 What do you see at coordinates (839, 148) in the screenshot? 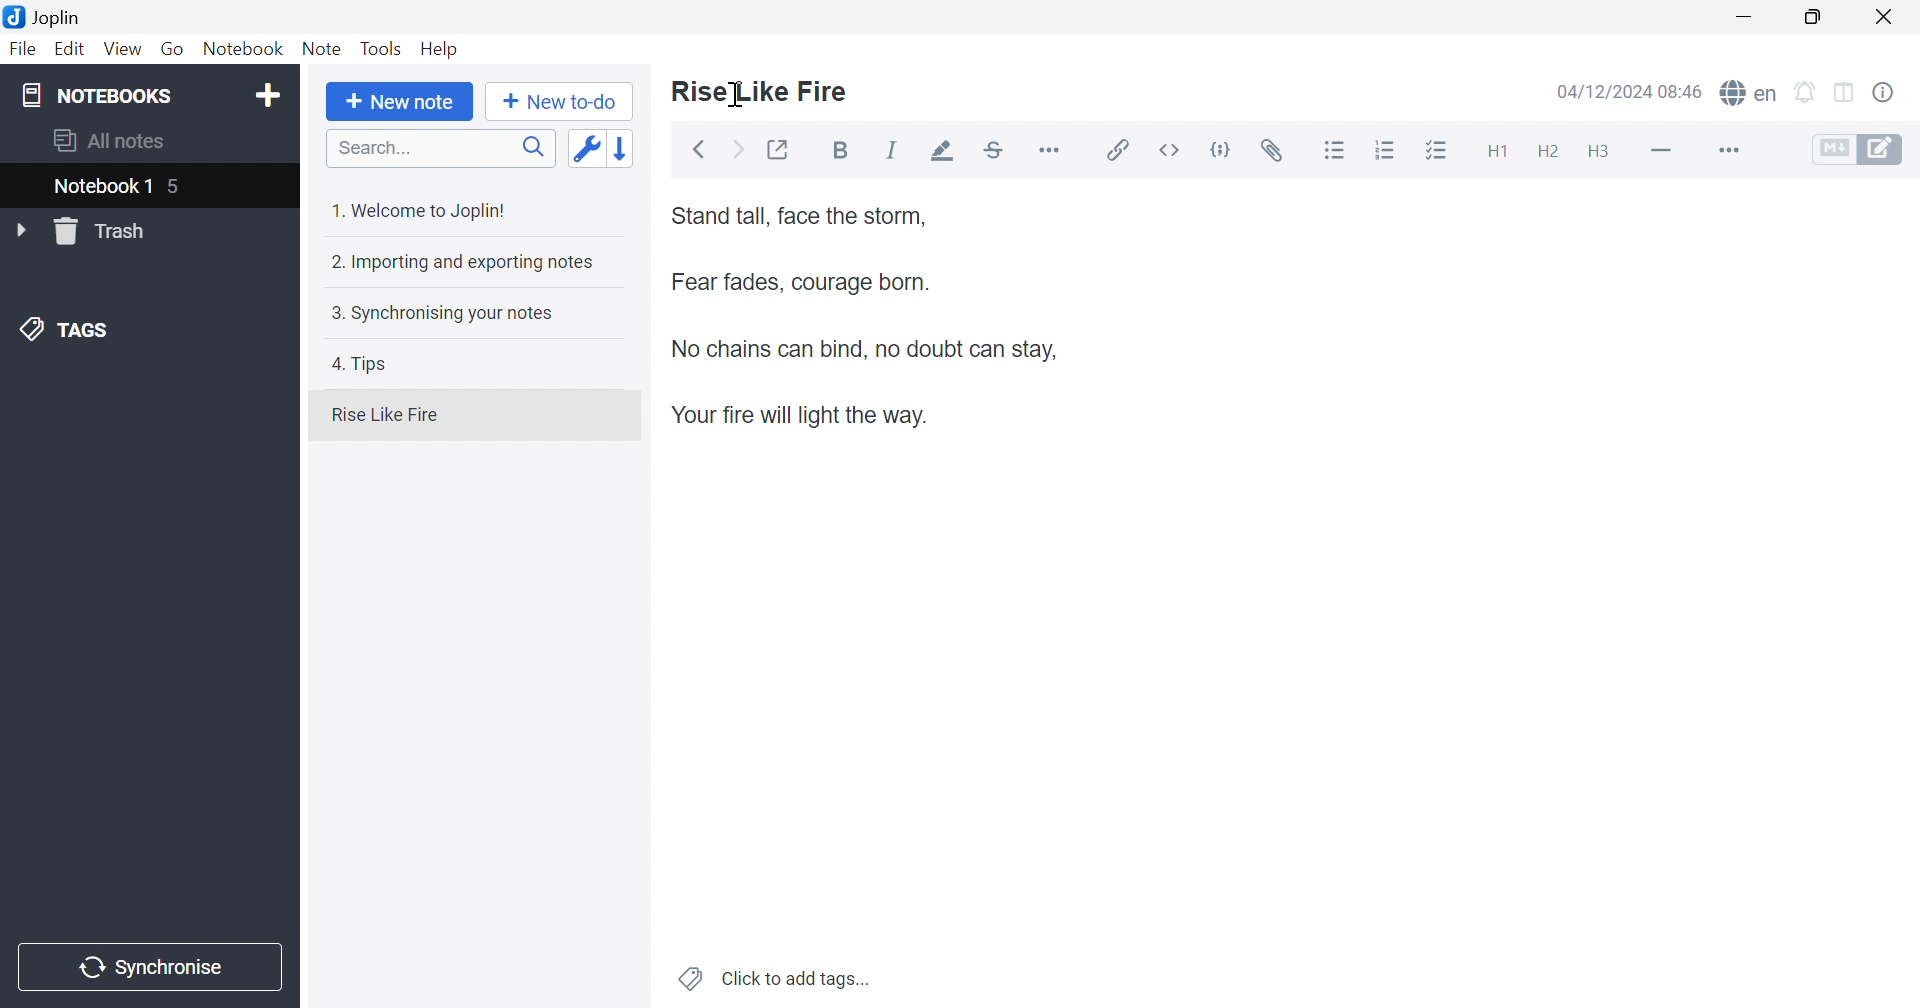
I see `Bold` at bounding box center [839, 148].